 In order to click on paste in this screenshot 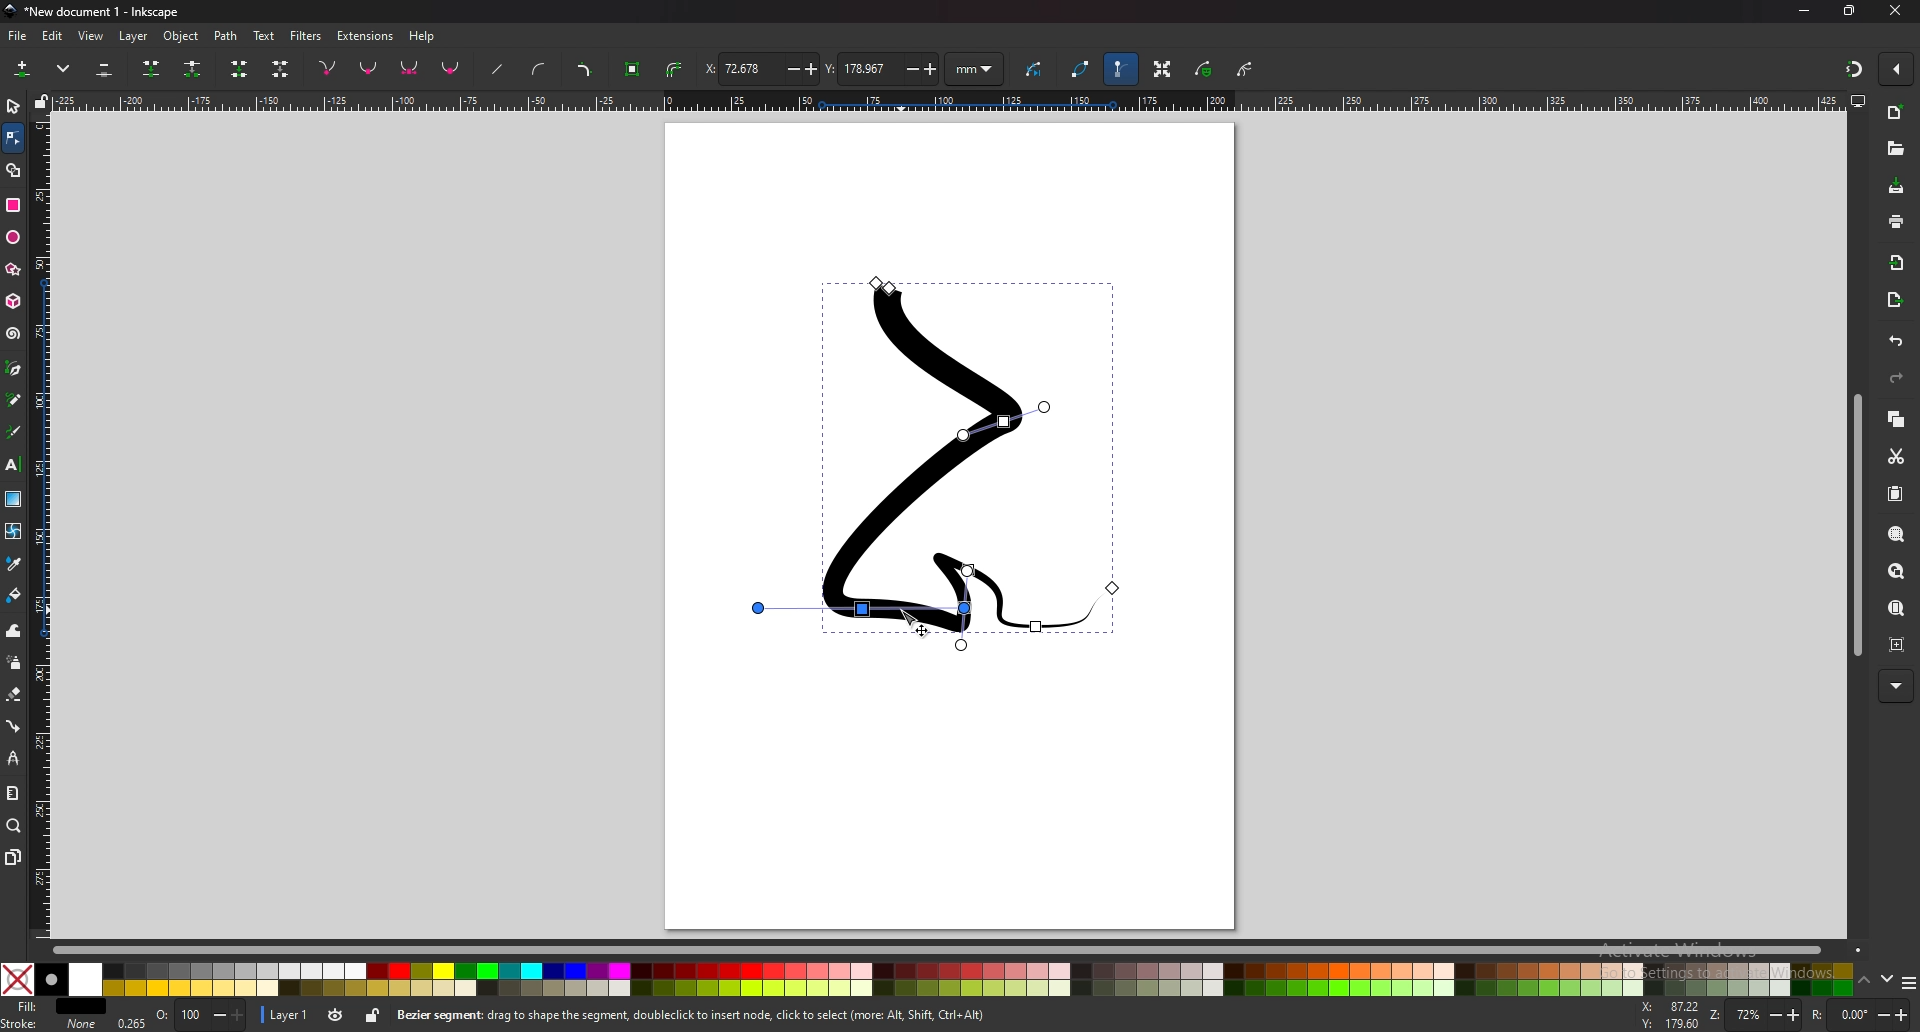, I will do `click(1896, 493)`.